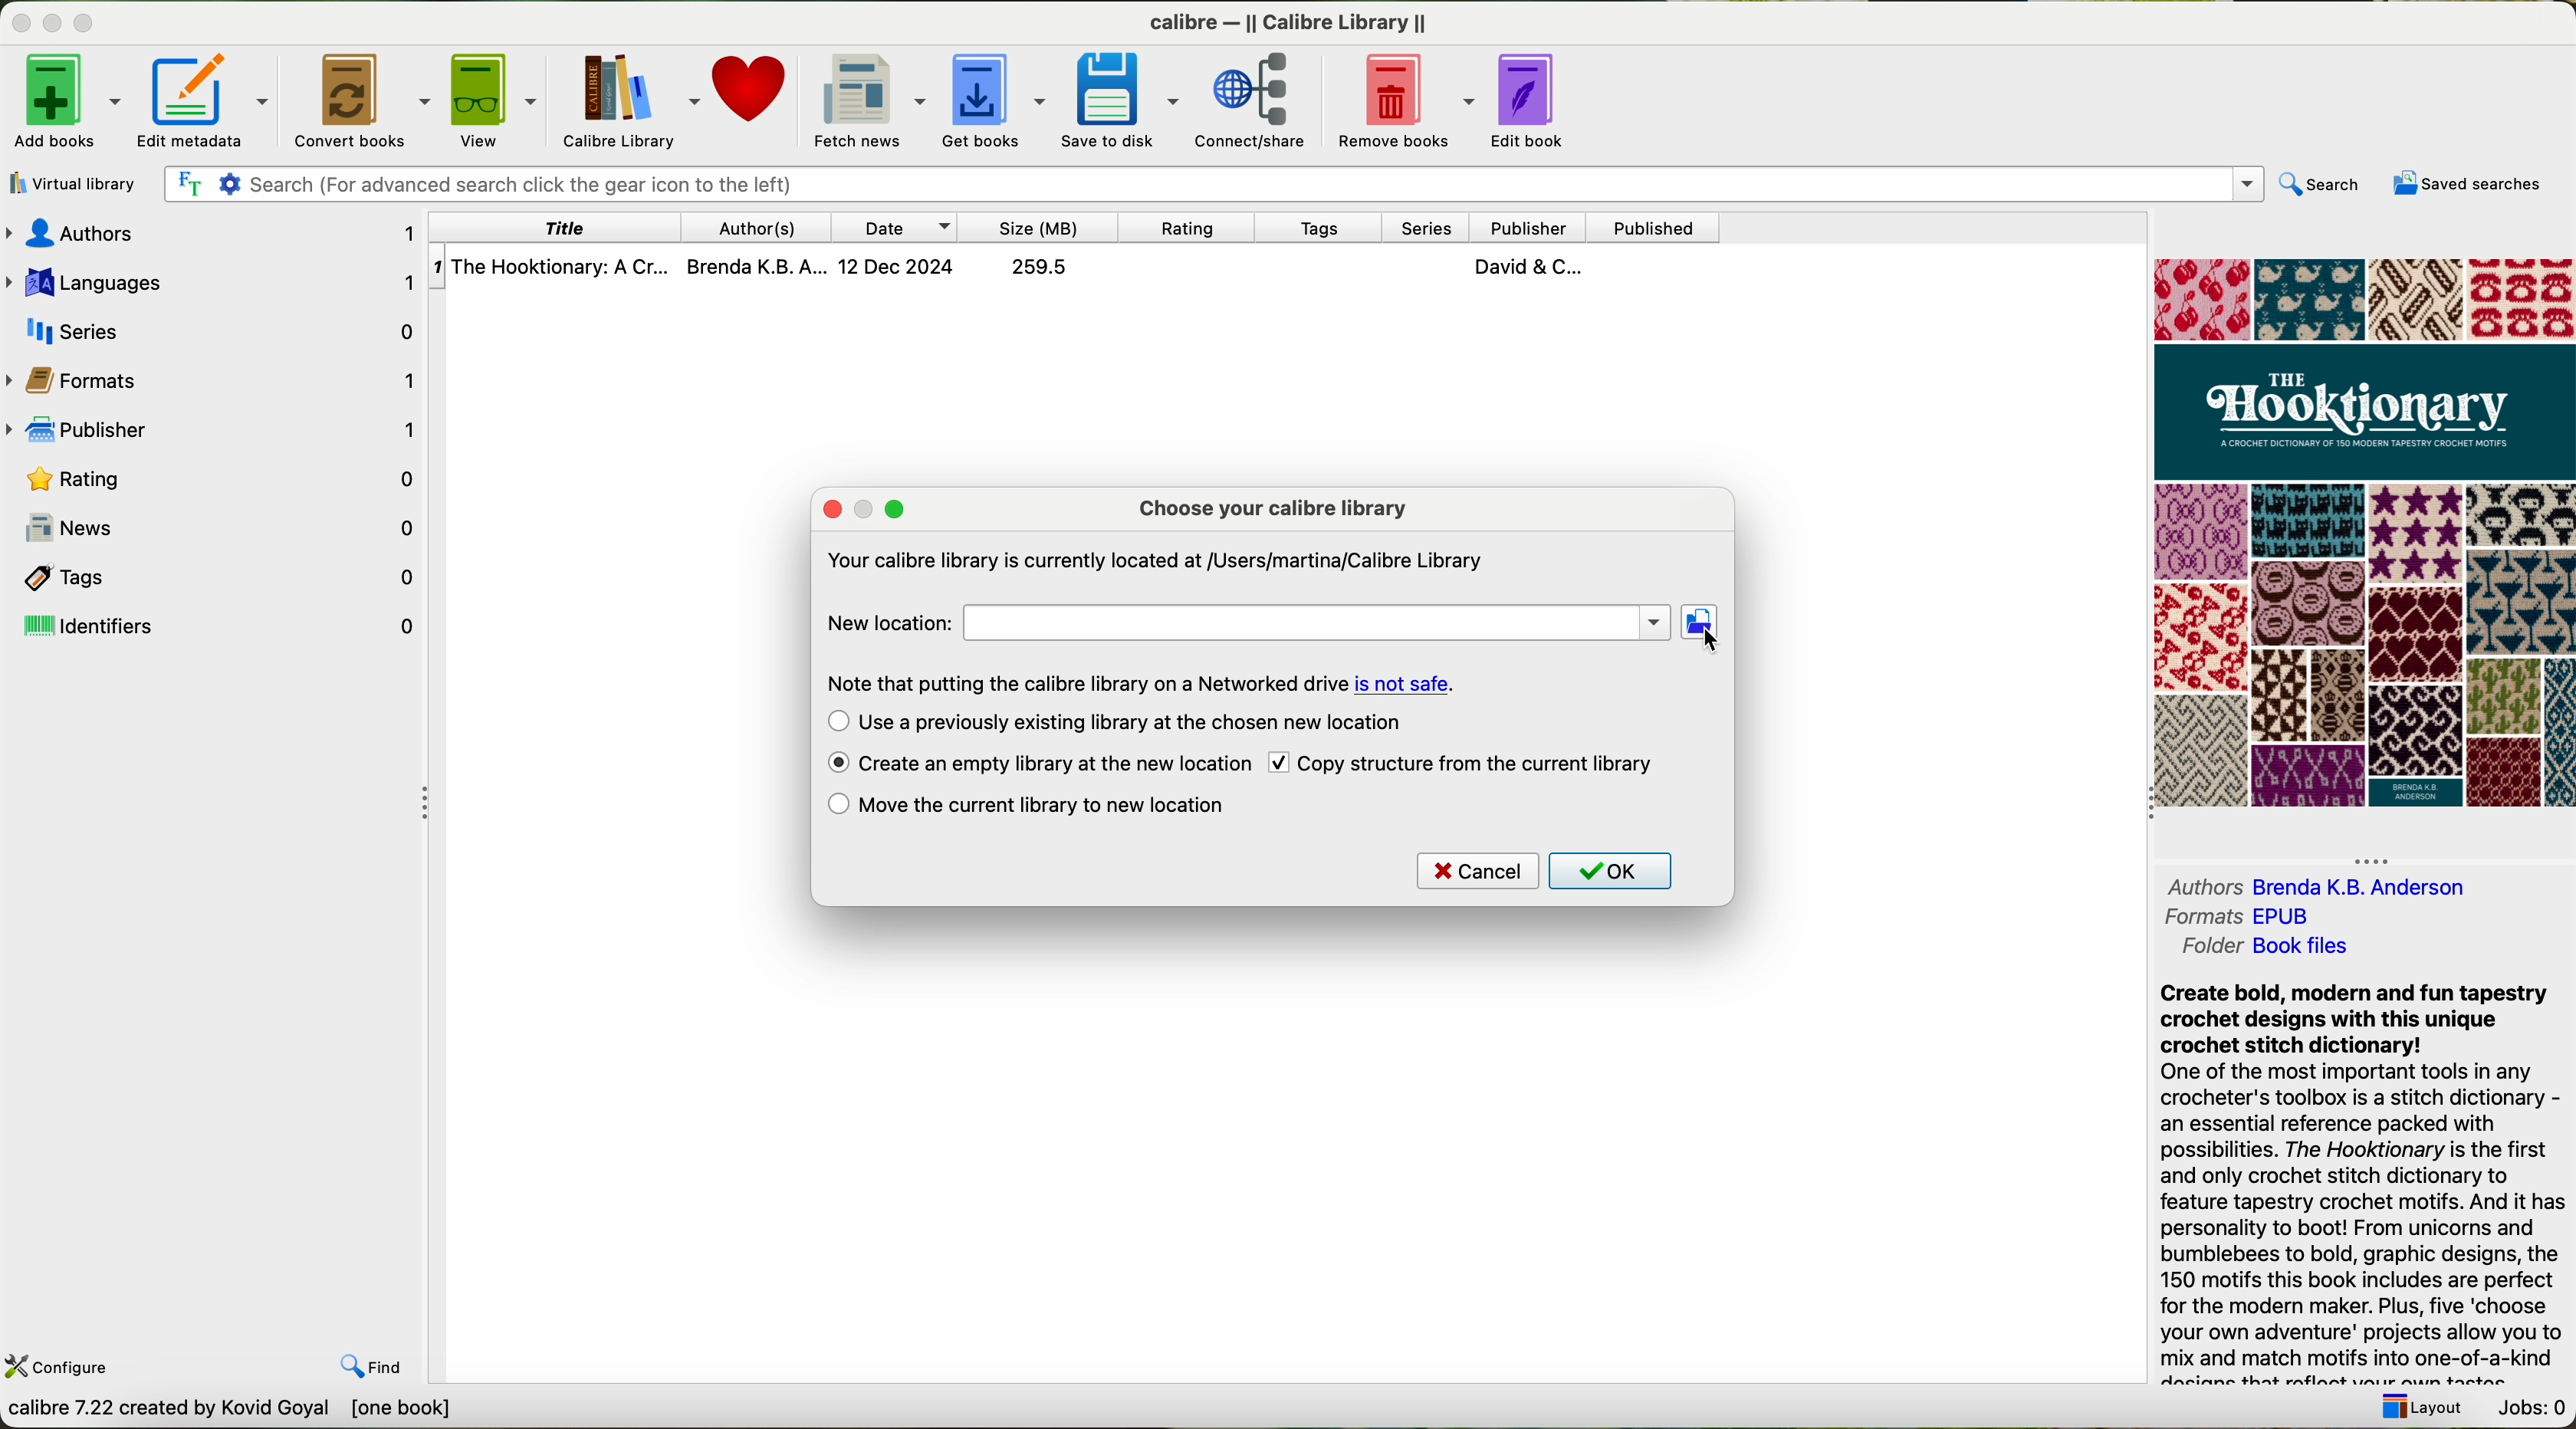 This screenshot has width=2576, height=1429. Describe the element at coordinates (491, 99) in the screenshot. I see `view` at that location.